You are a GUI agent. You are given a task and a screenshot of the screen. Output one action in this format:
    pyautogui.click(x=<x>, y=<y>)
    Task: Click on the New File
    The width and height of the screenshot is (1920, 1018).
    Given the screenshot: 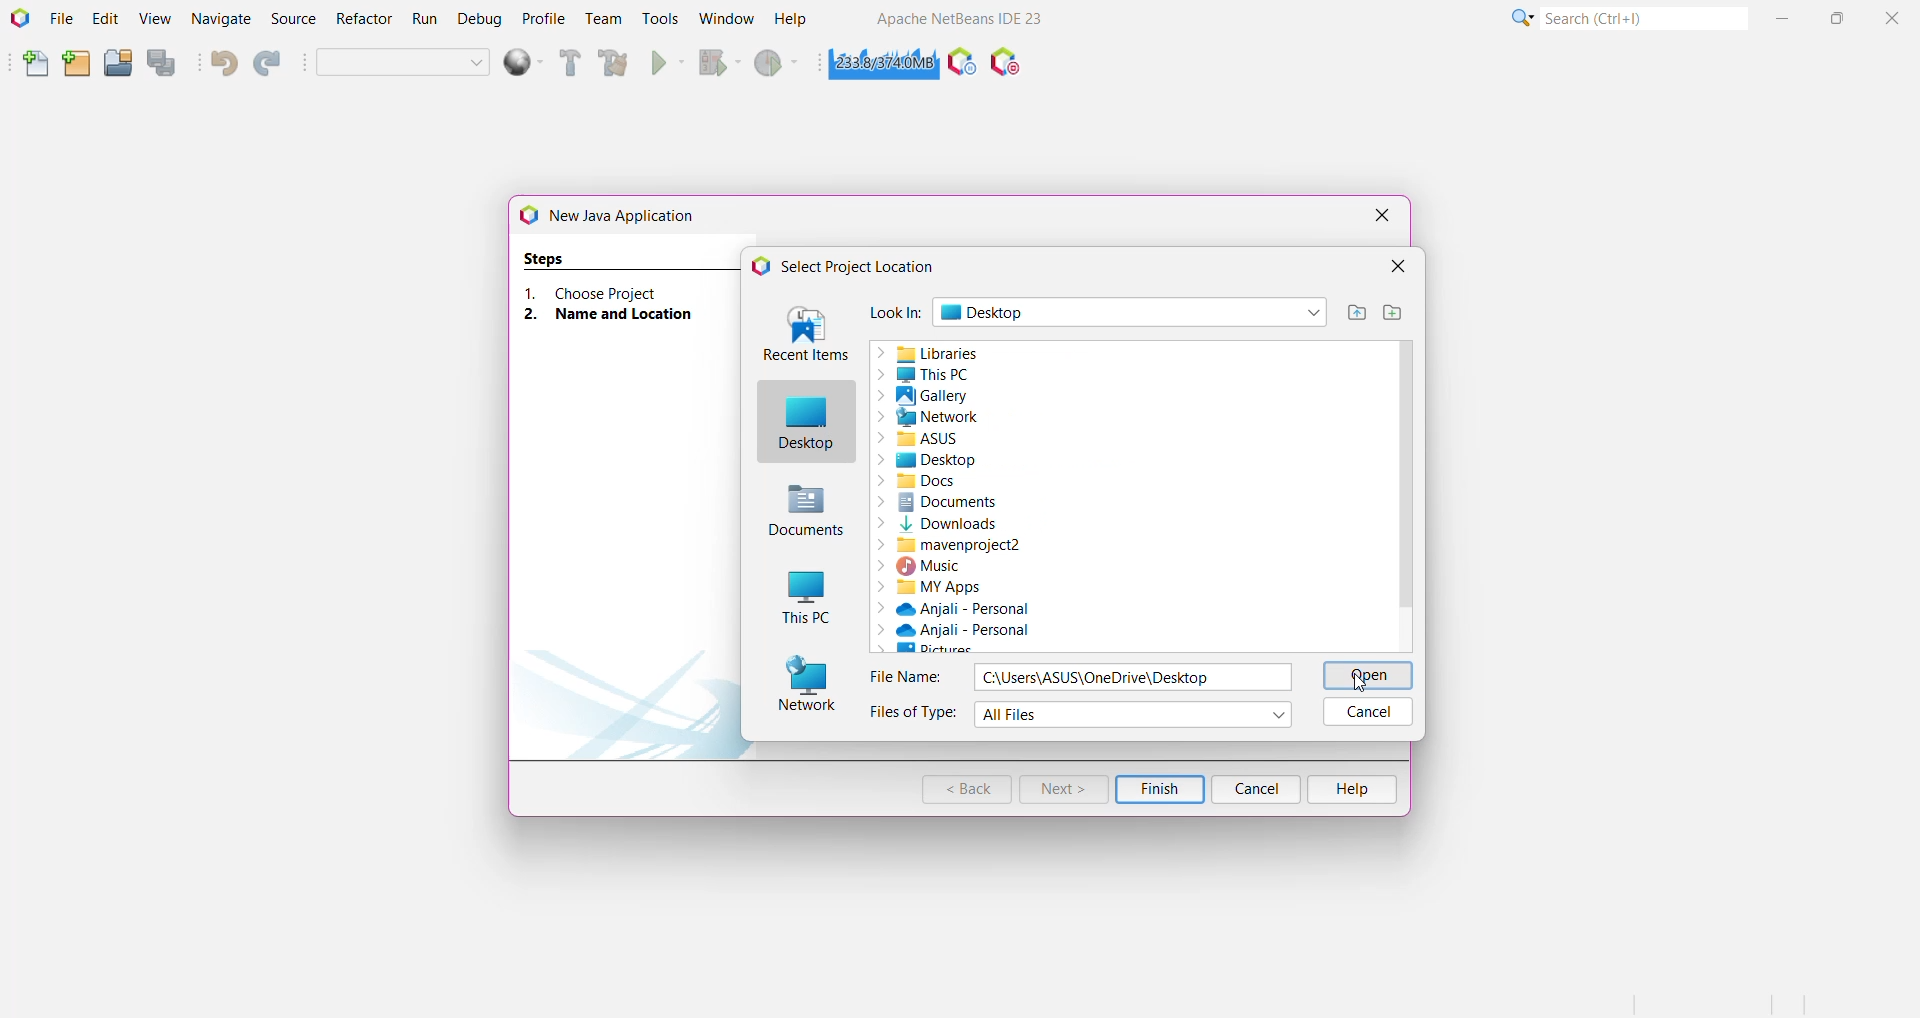 What is the action you would take?
    pyautogui.click(x=32, y=63)
    